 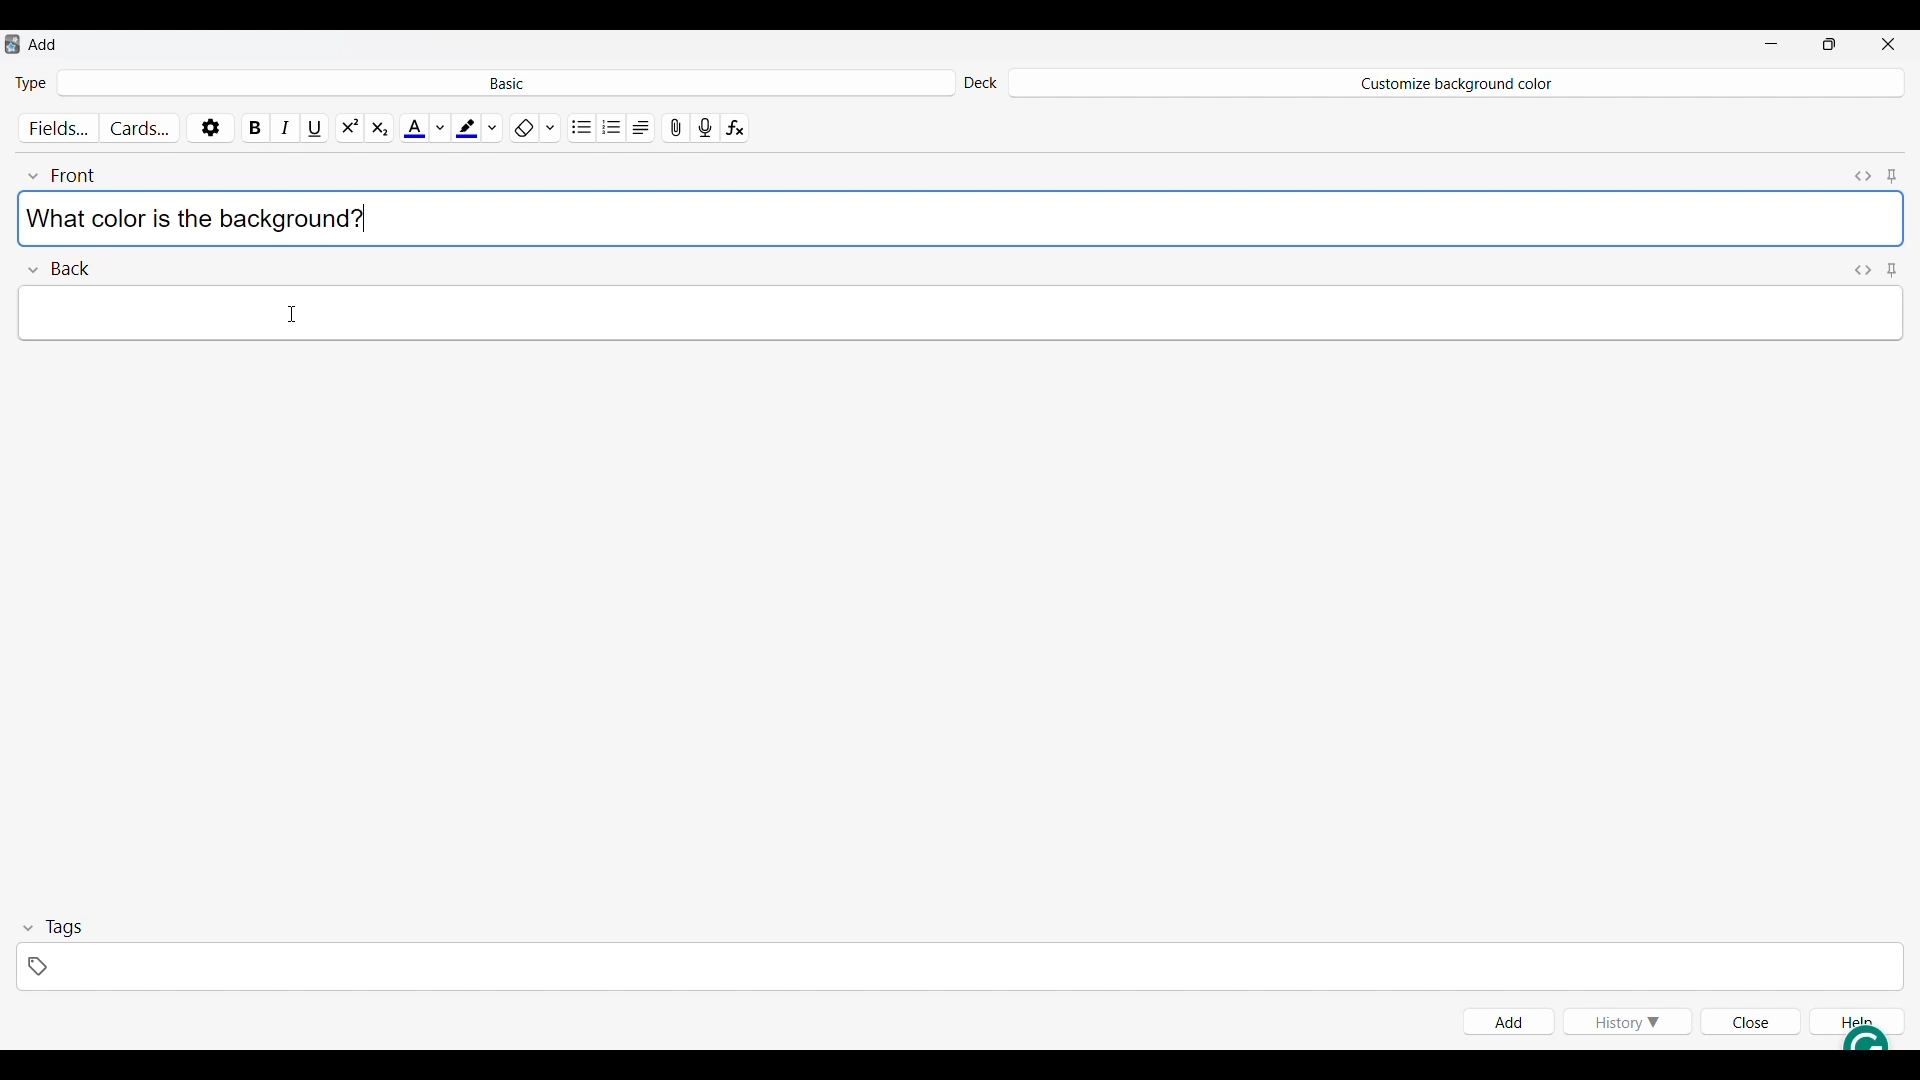 What do you see at coordinates (1891, 268) in the screenshot?
I see `Toggle sticky` at bounding box center [1891, 268].